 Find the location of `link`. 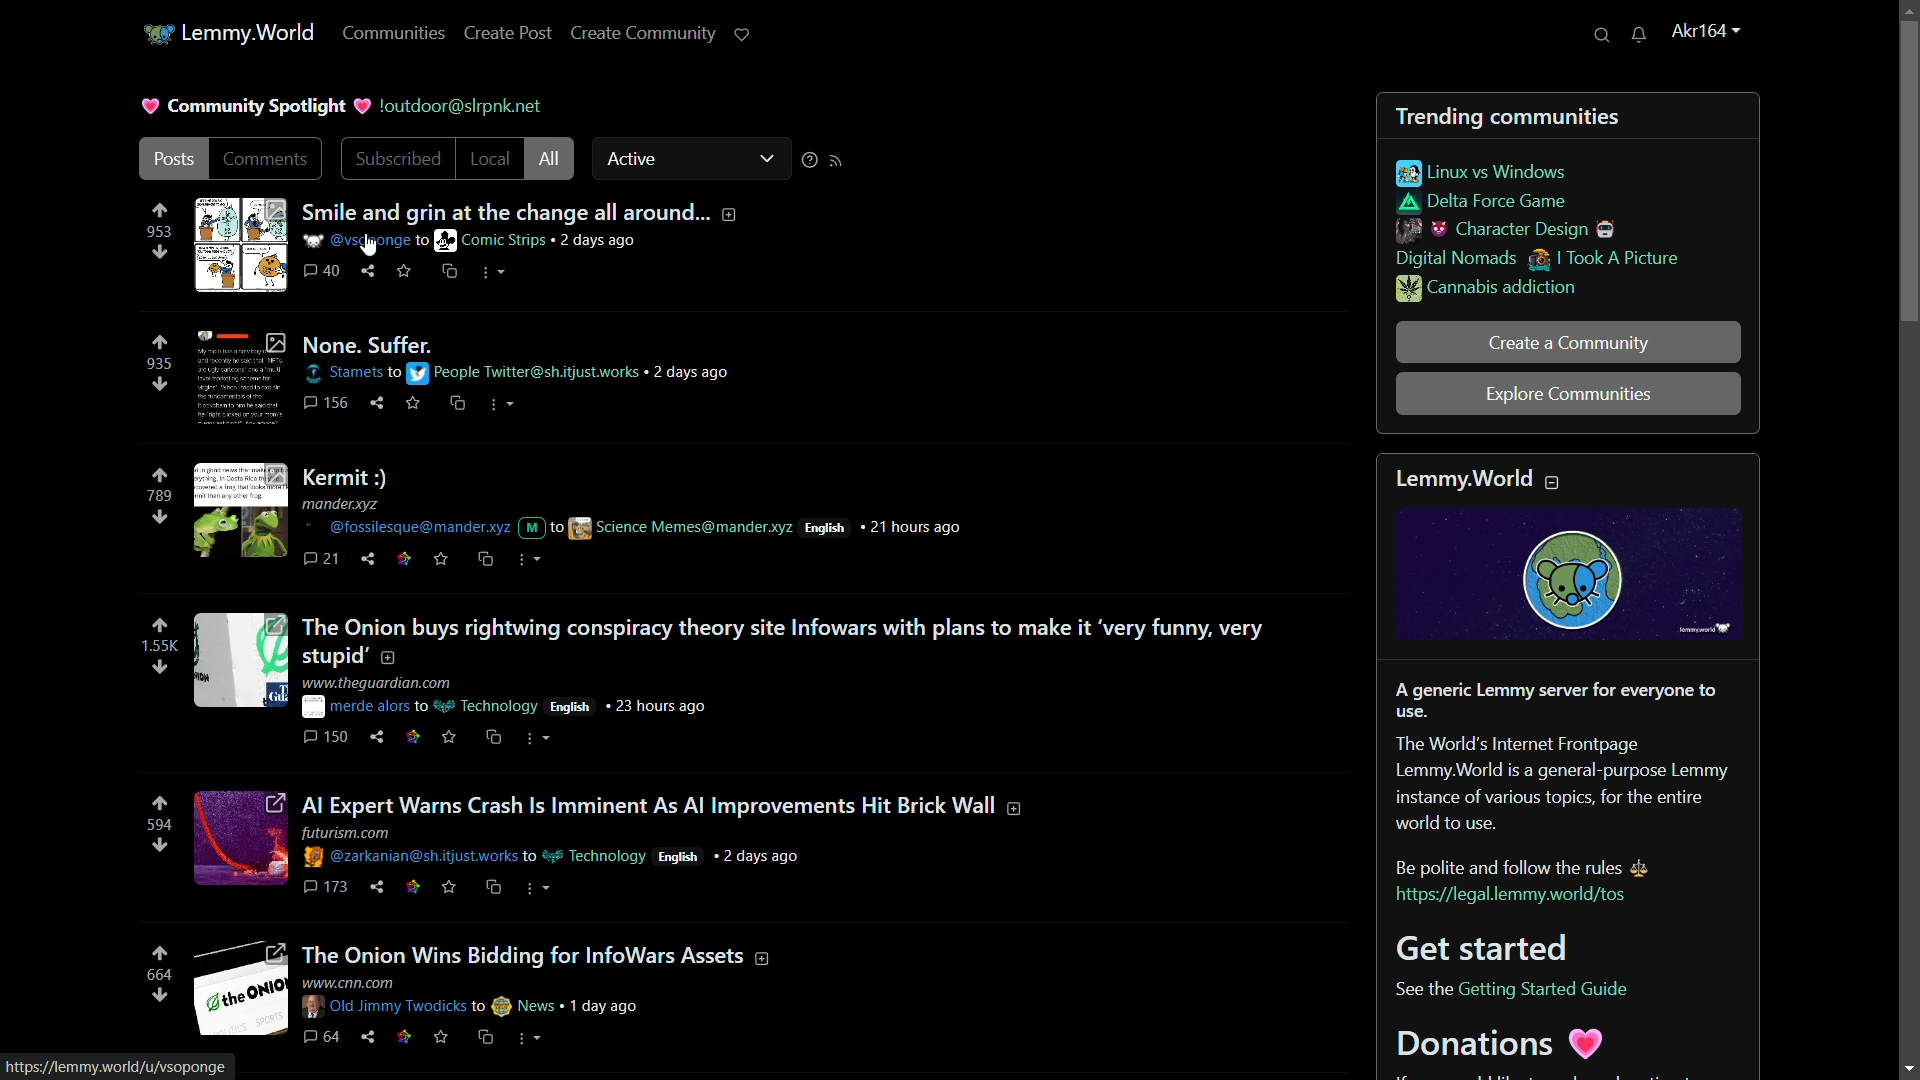

link is located at coordinates (418, 887).